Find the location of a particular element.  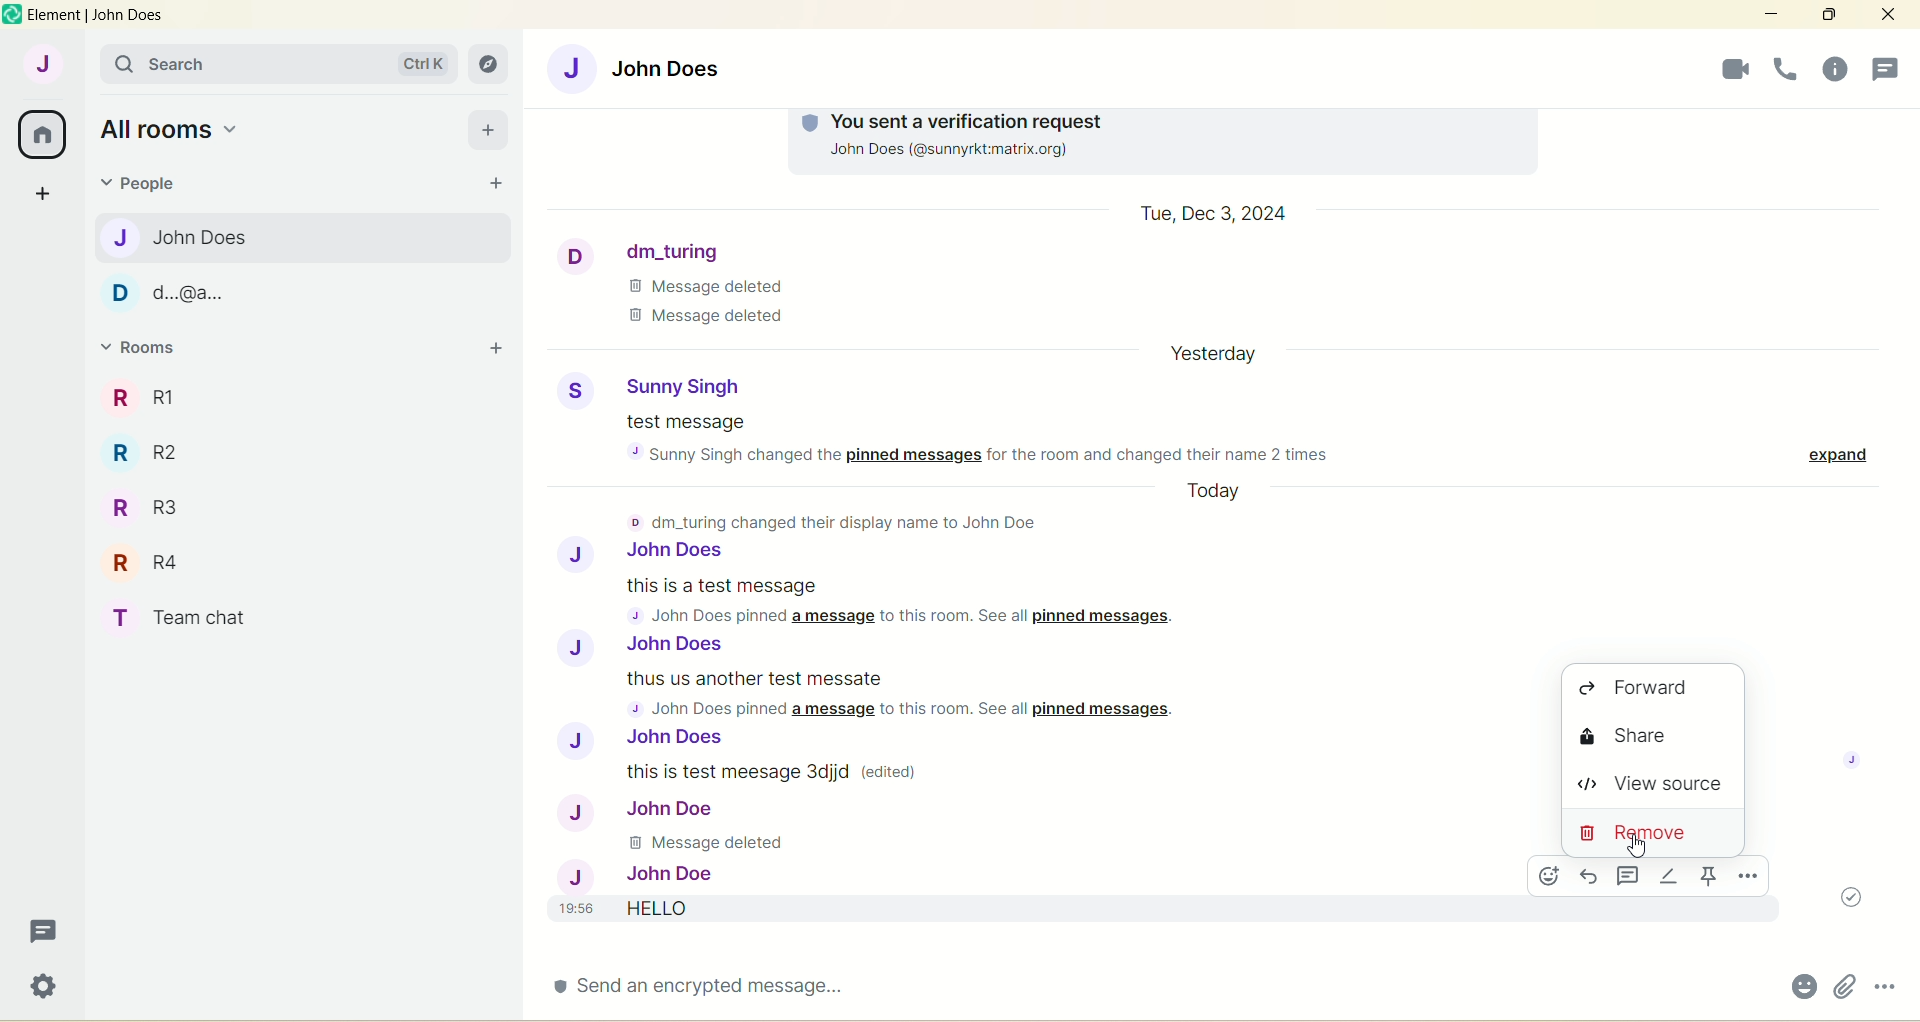

Today is located at coordinates (1223, 494).